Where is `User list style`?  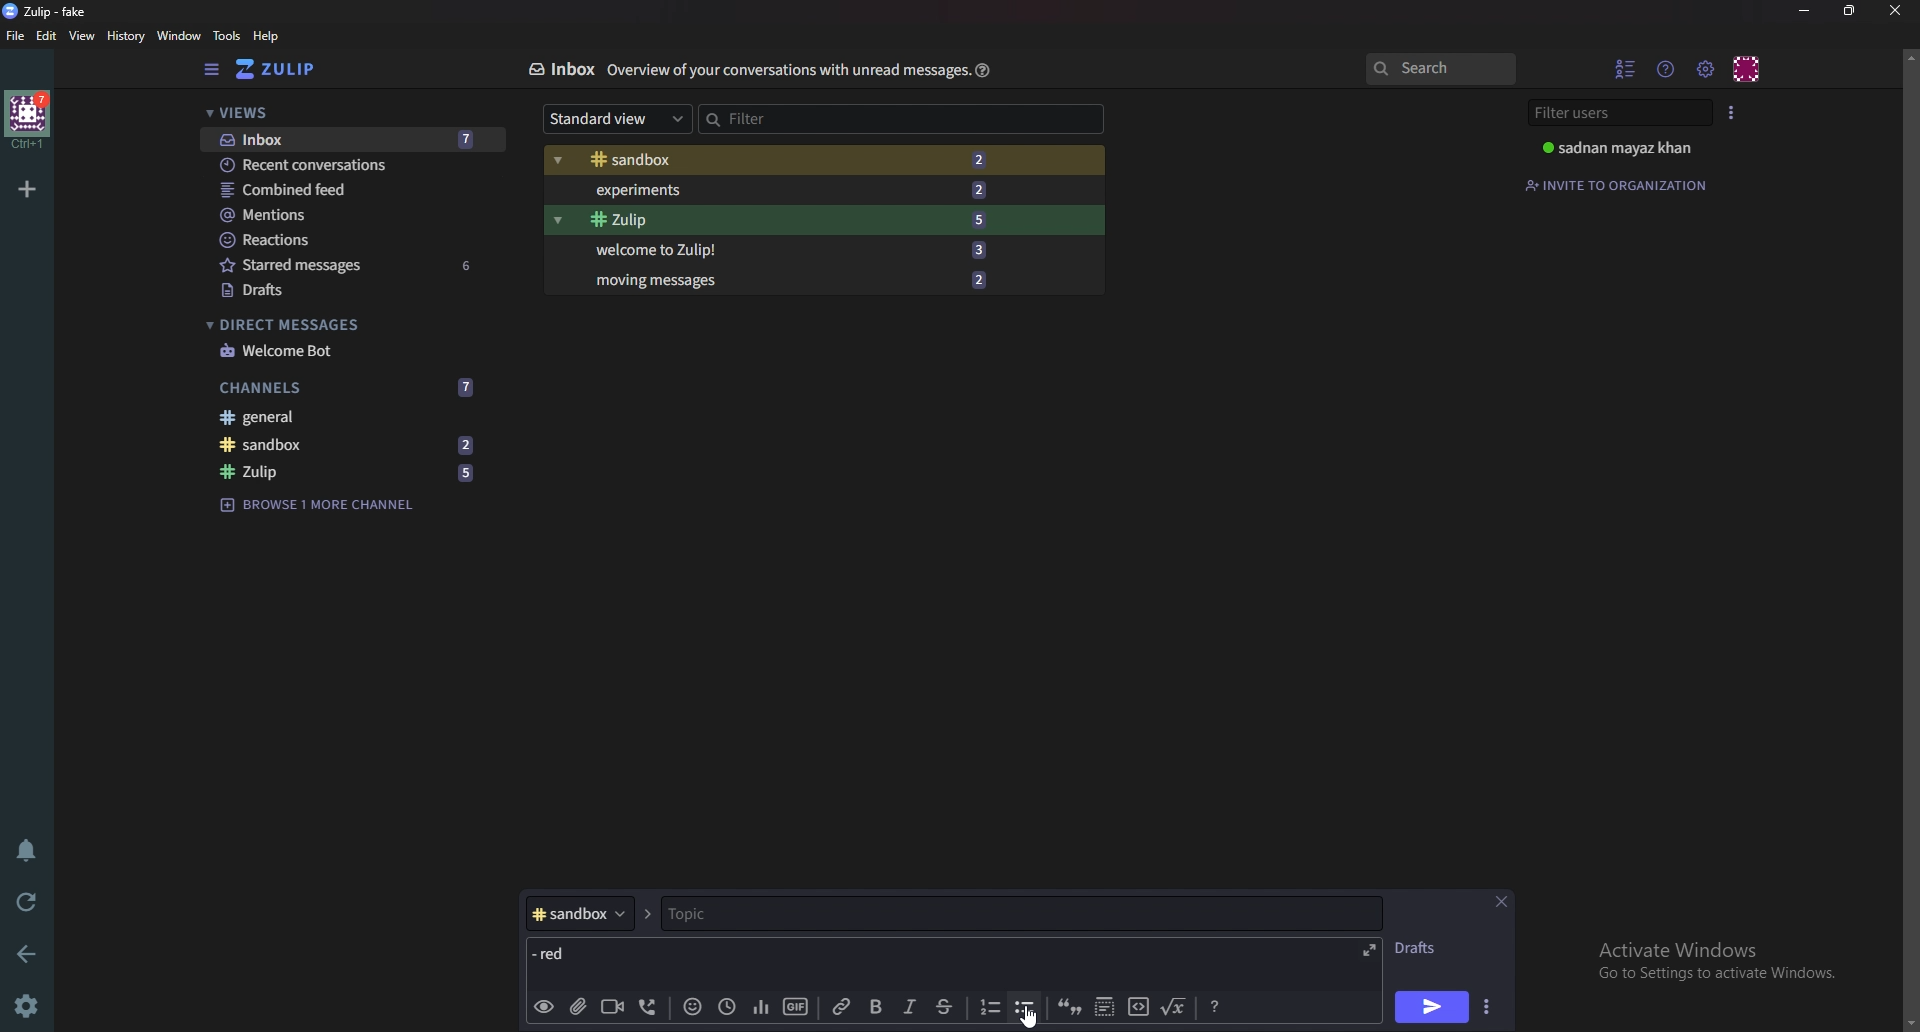
User list style is located at coordinates (1731, 112).